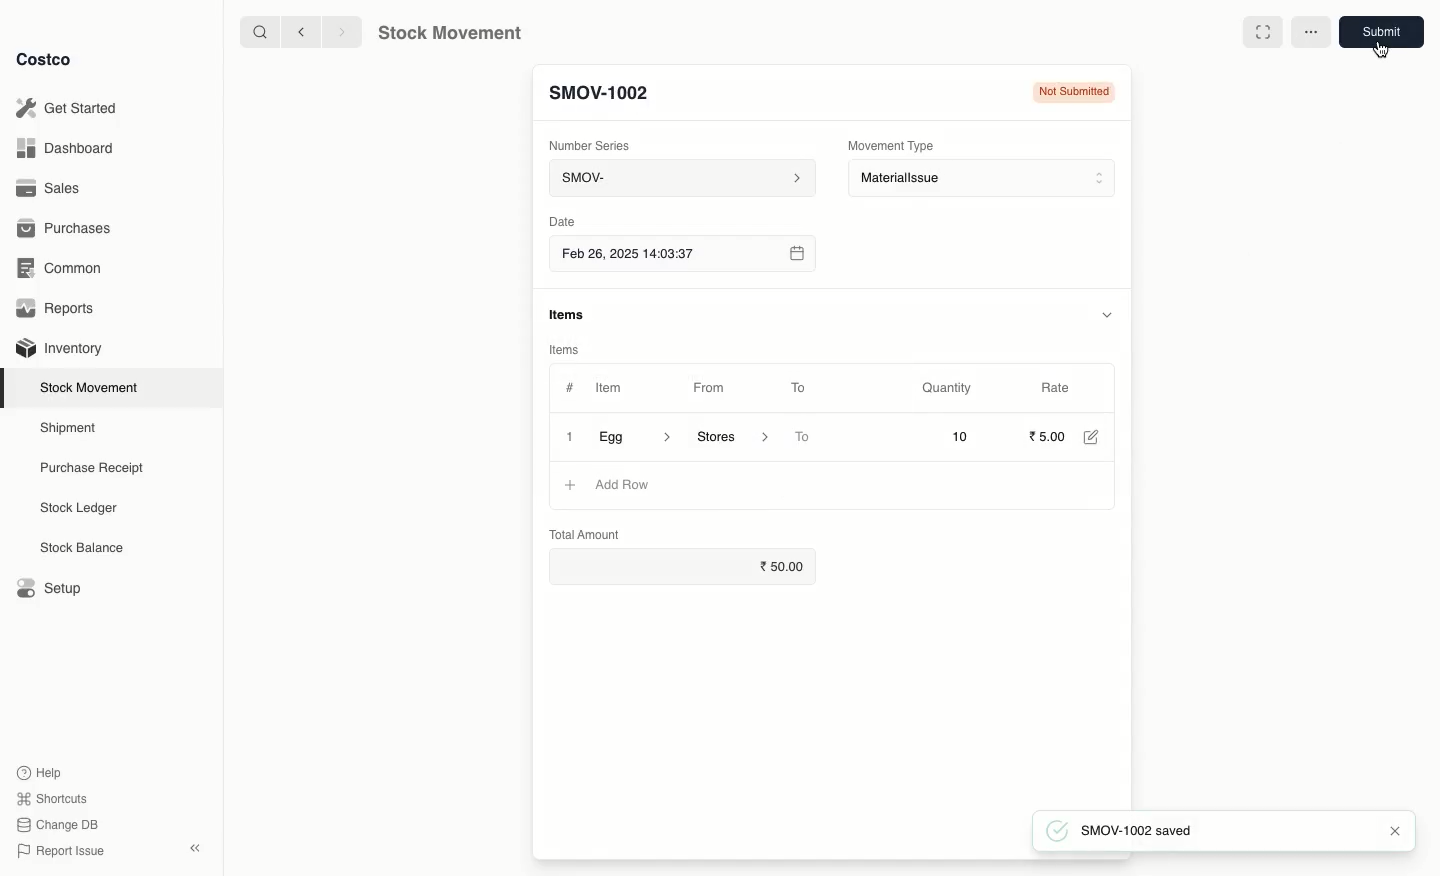 The width and height of the screenshot is (1440, 876). I want to click on Stock Ledger, so click(79, 510).